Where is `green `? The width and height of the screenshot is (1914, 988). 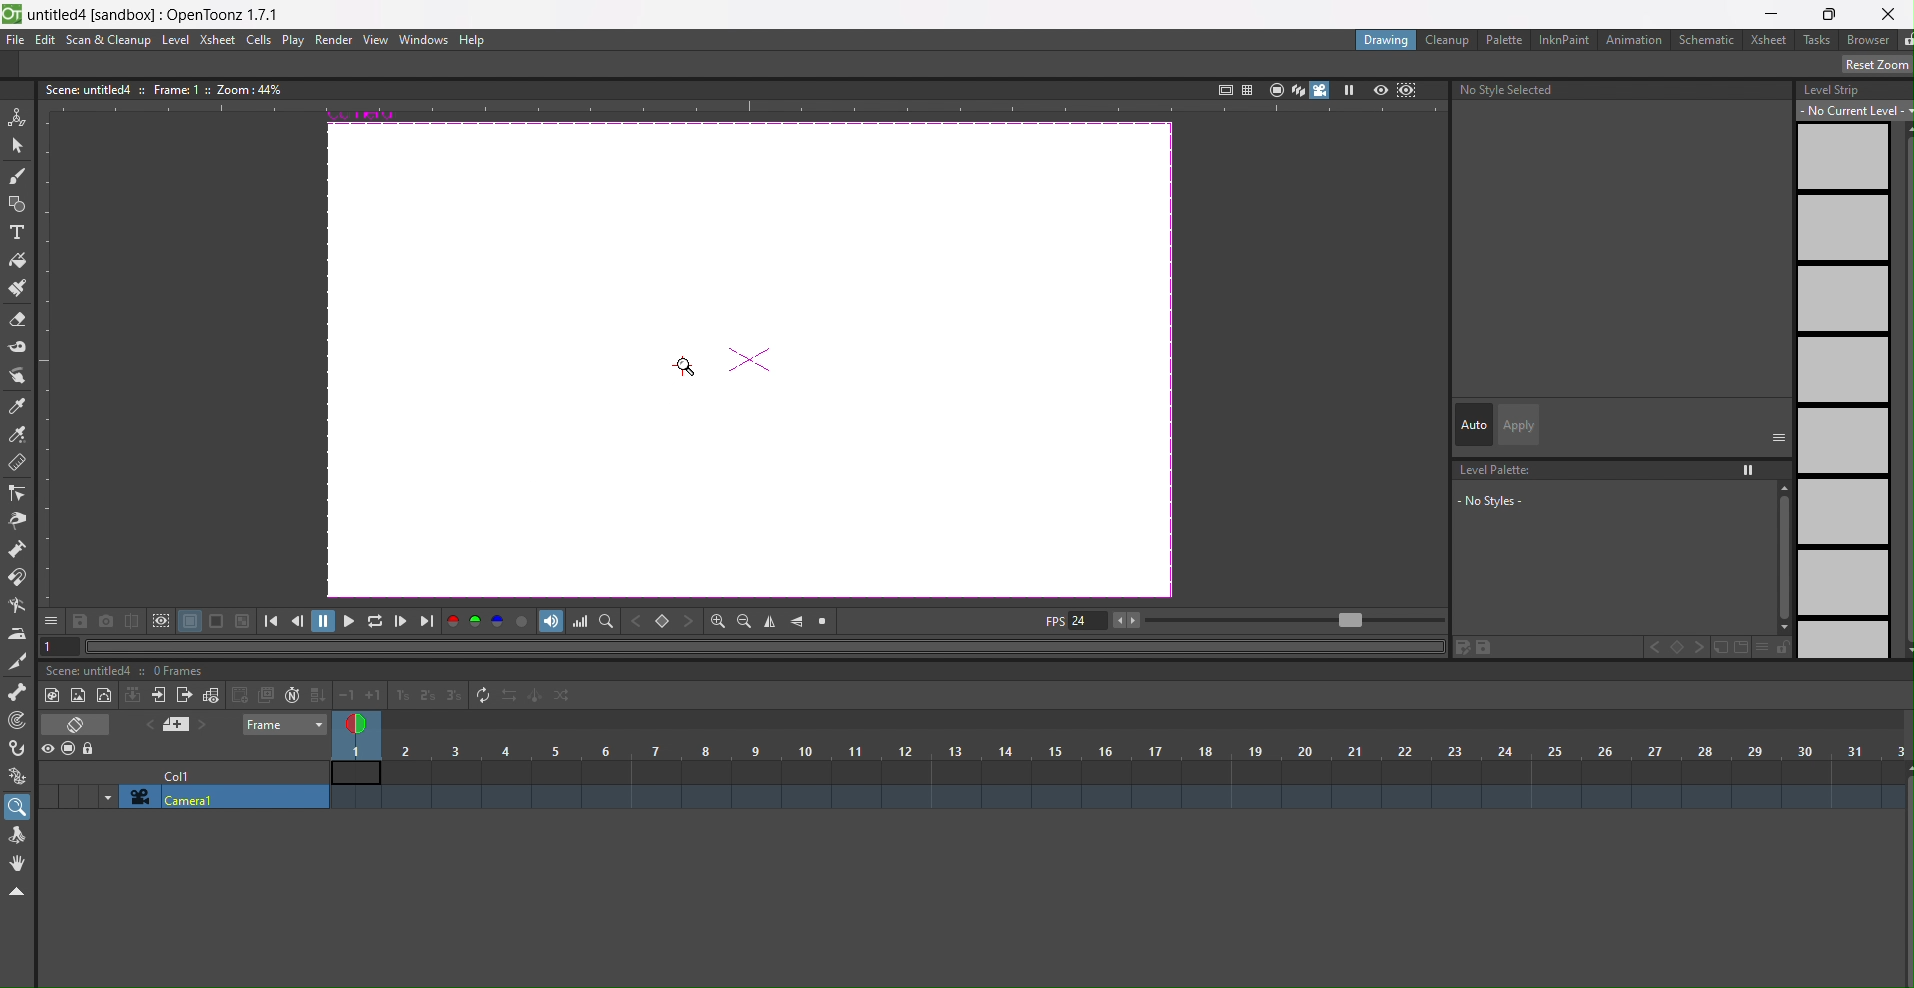
green  is located at coordinates (476, 623).